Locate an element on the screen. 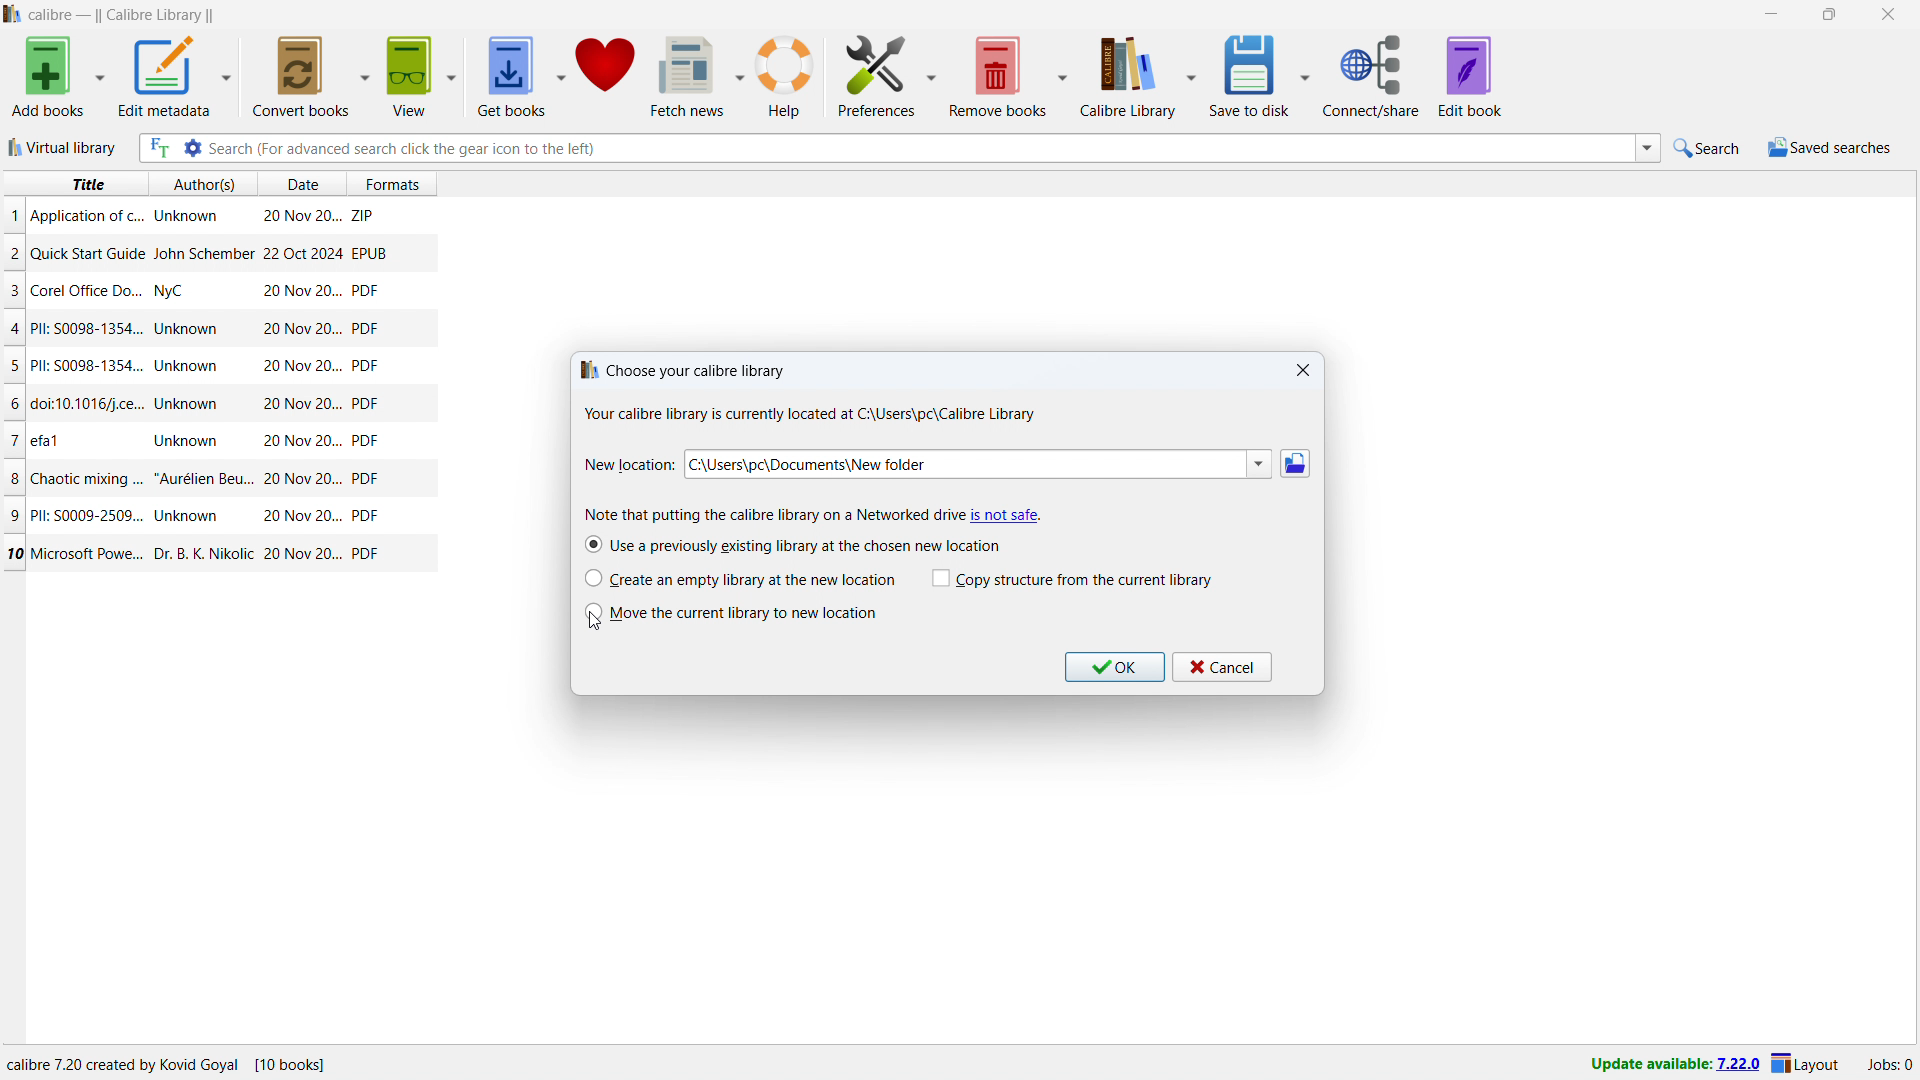  Date is located at coordinates (299, 405).